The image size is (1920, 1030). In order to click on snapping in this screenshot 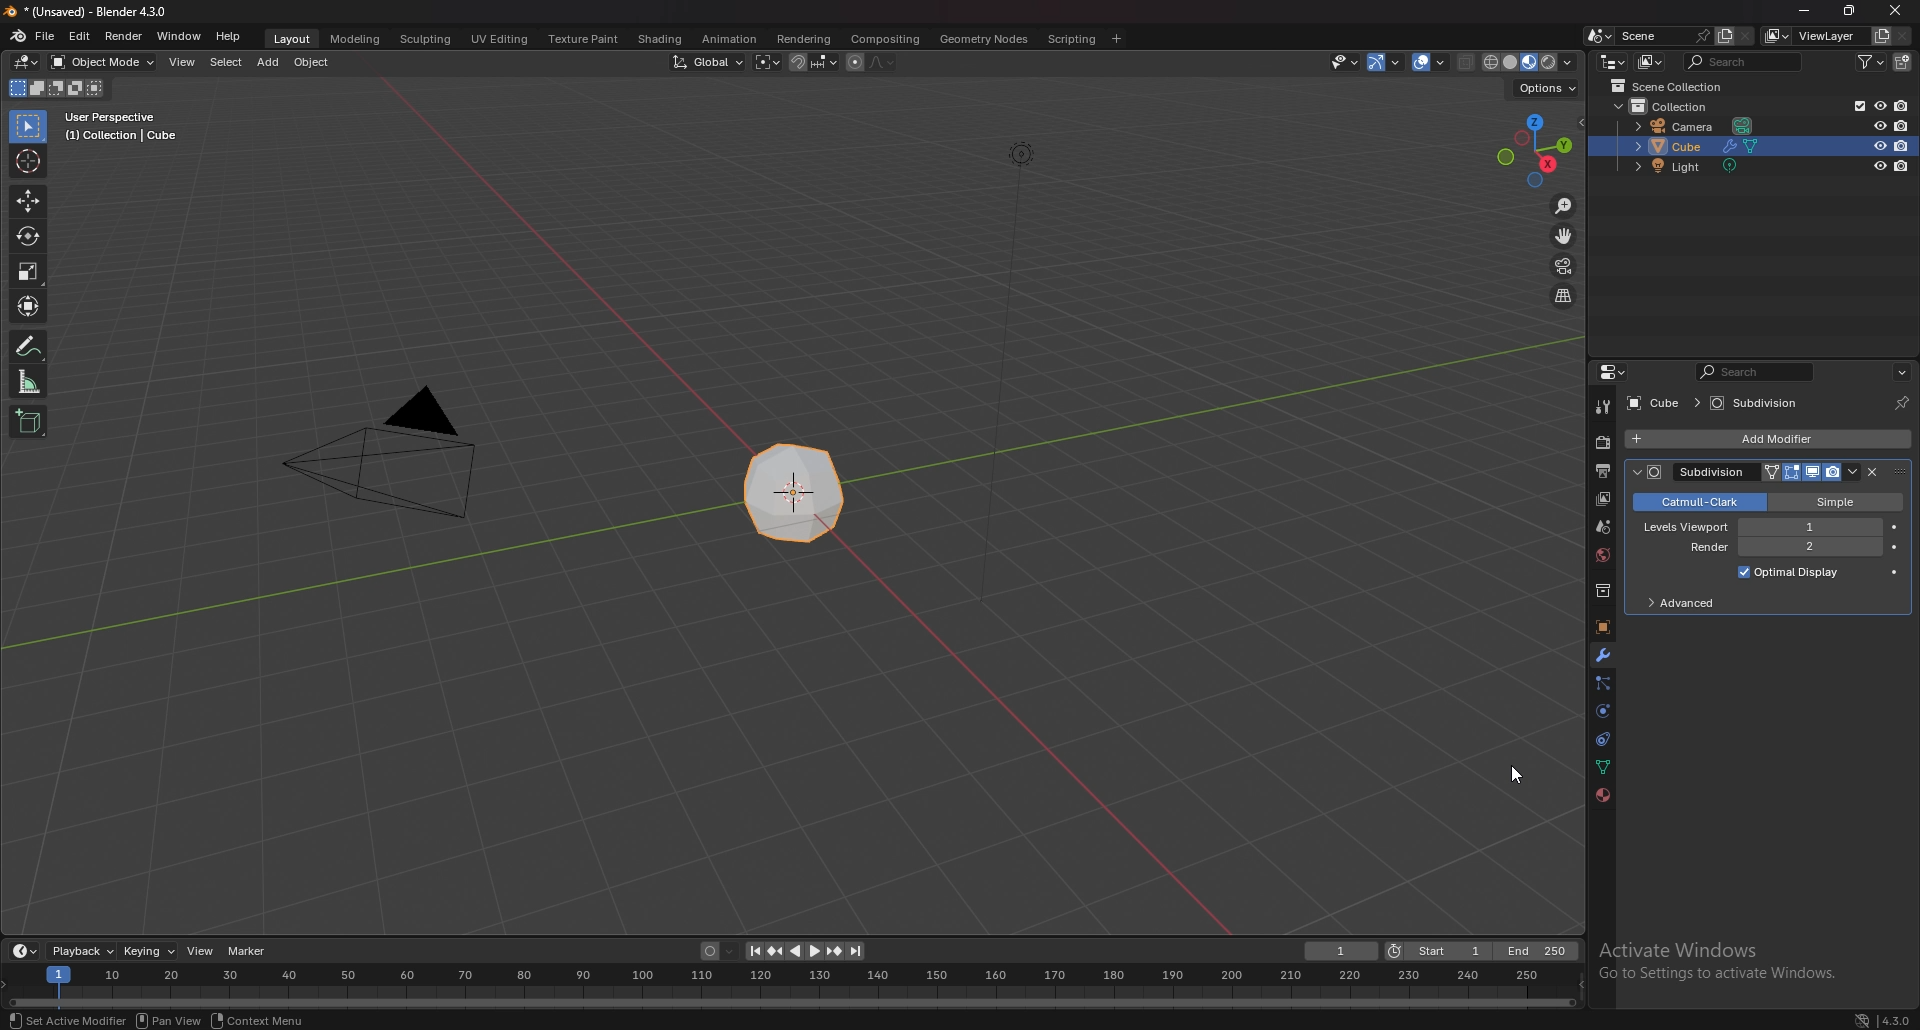, I will do `click(814, 63)`.